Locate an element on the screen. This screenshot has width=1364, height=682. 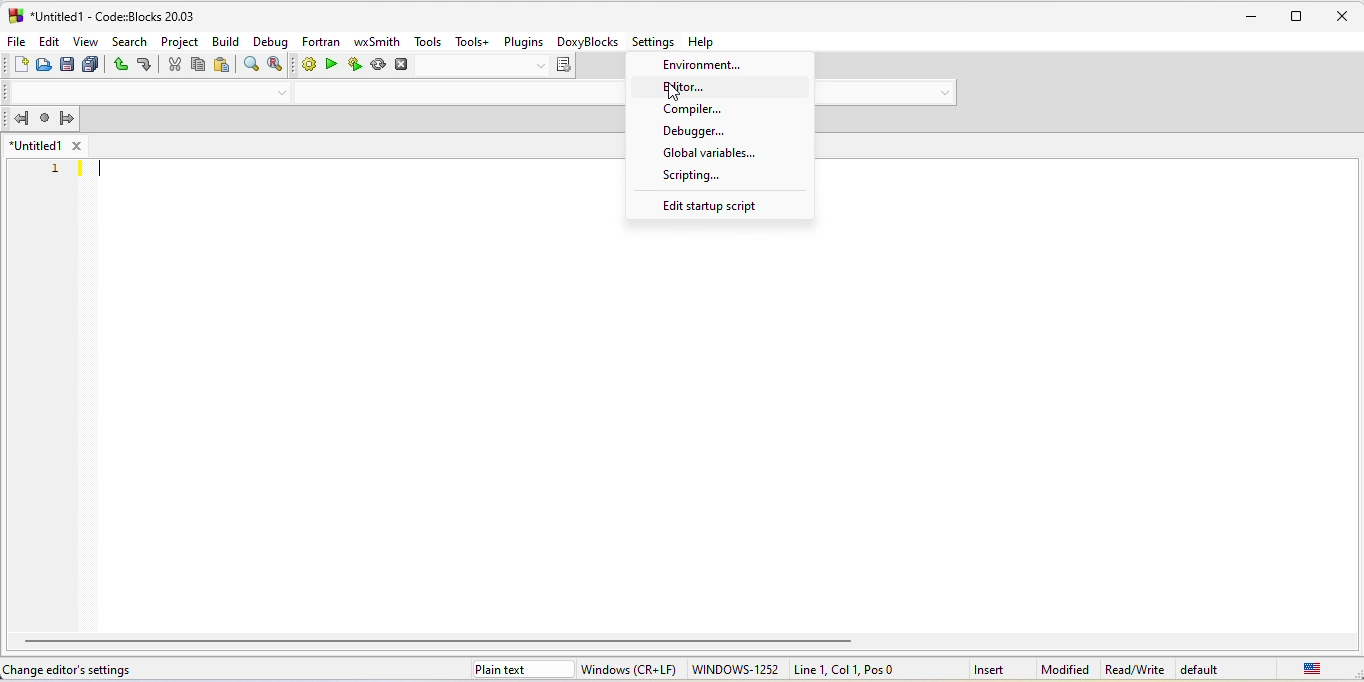
modified is located at coordinates (1064, 670).